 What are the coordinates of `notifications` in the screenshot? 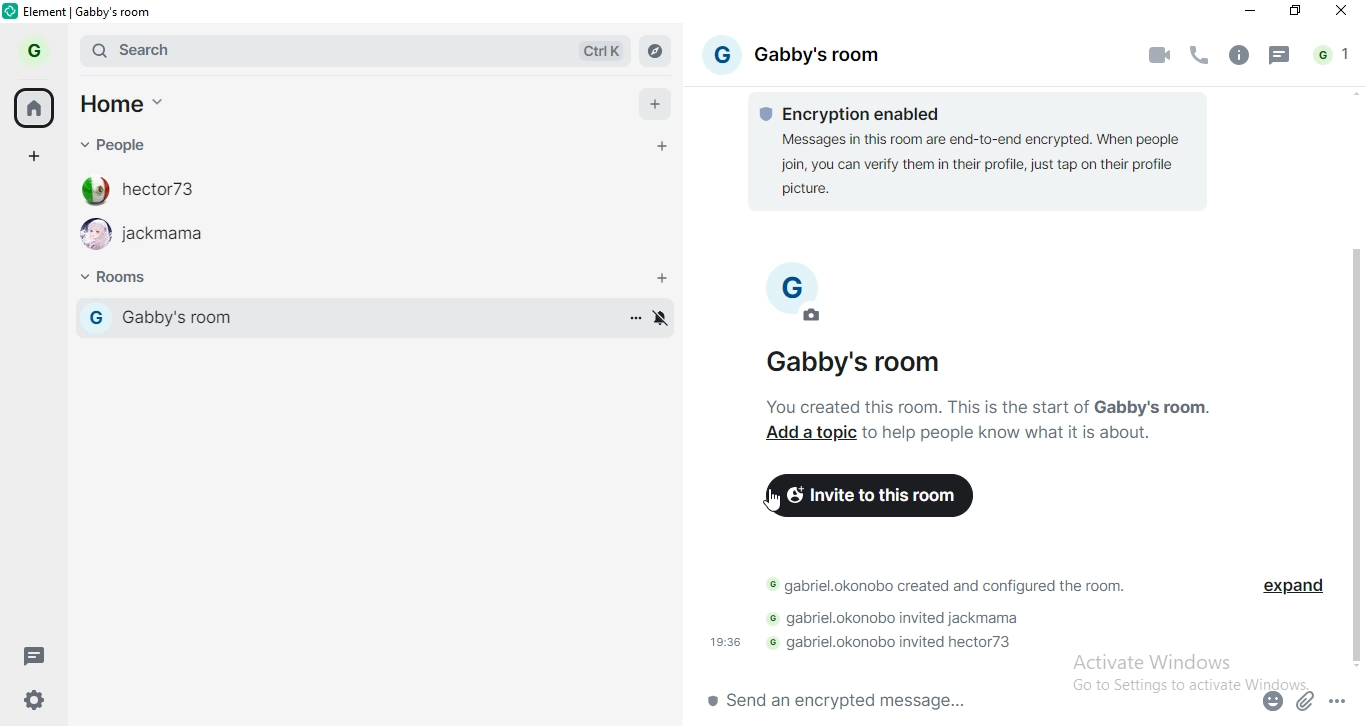 It's located at (1339, 50).